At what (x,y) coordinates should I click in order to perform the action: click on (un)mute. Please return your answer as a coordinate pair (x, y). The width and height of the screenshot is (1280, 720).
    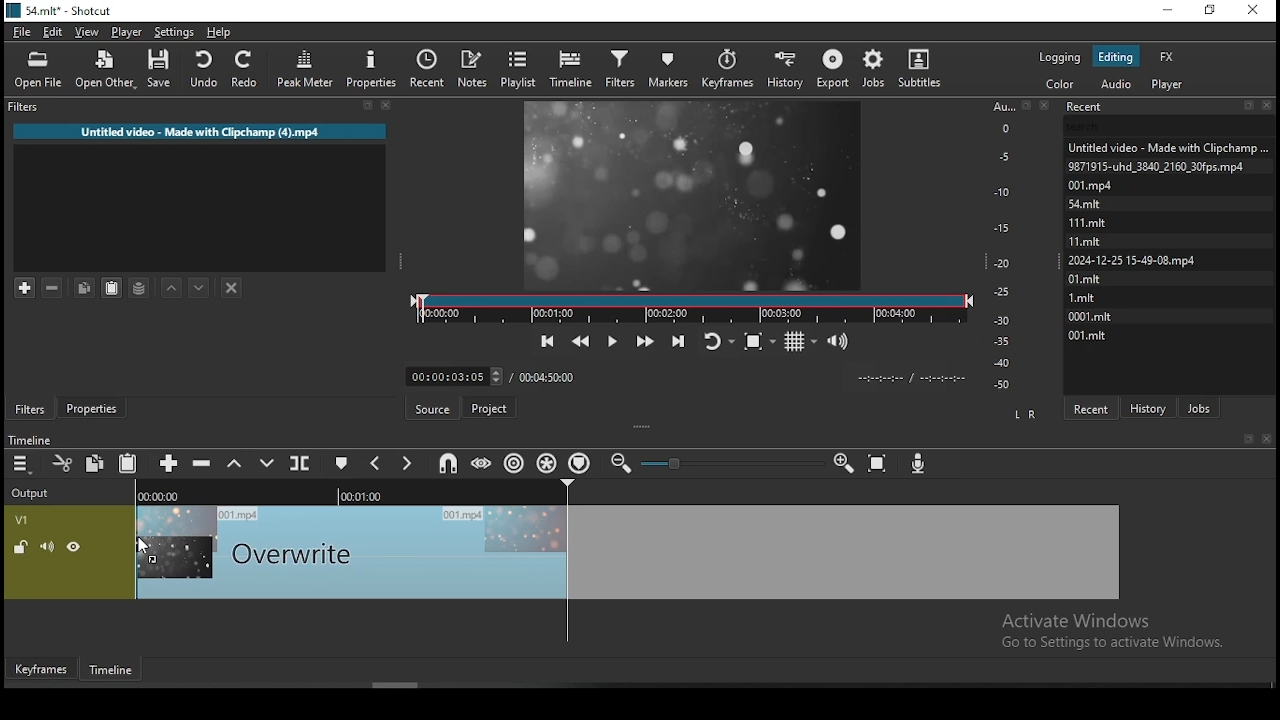
    Looking at the image, I should click on (47, 547).